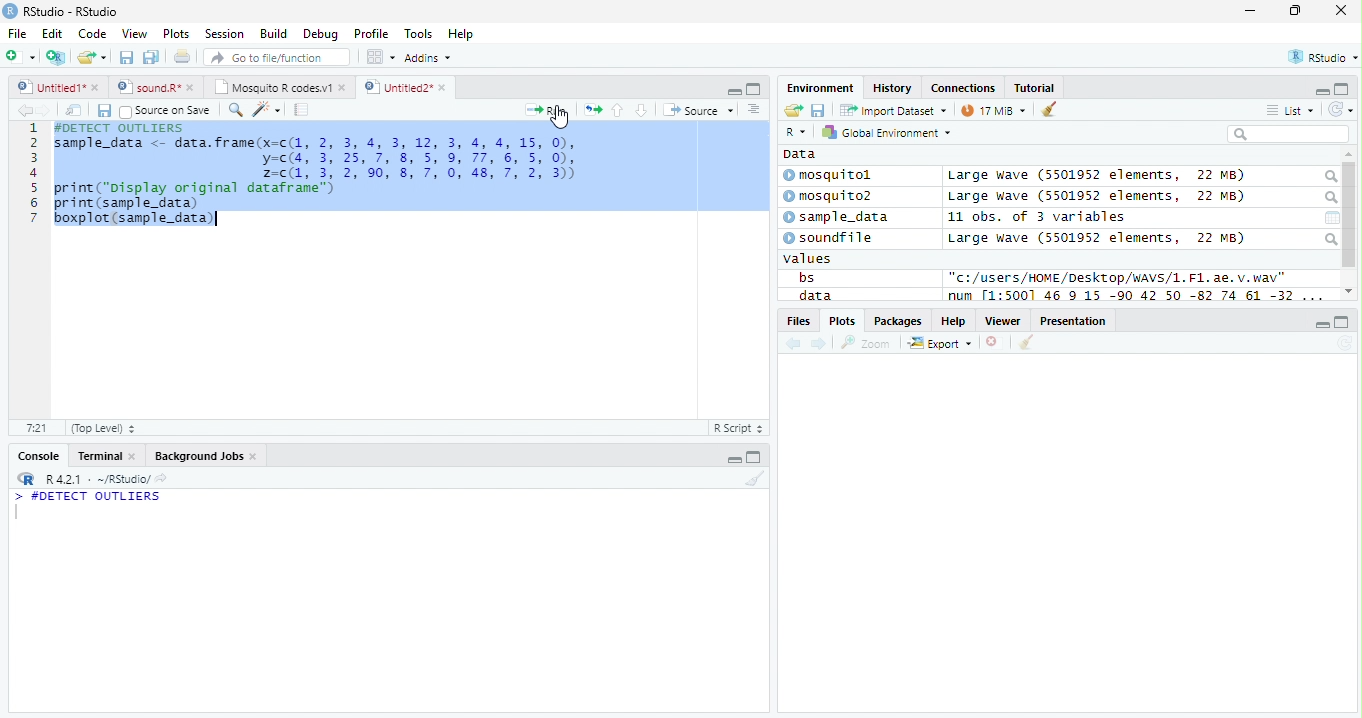 Image resolution: width=1362 pixels, height=718 pixels. I want to click on full screen, so click(754, 456).